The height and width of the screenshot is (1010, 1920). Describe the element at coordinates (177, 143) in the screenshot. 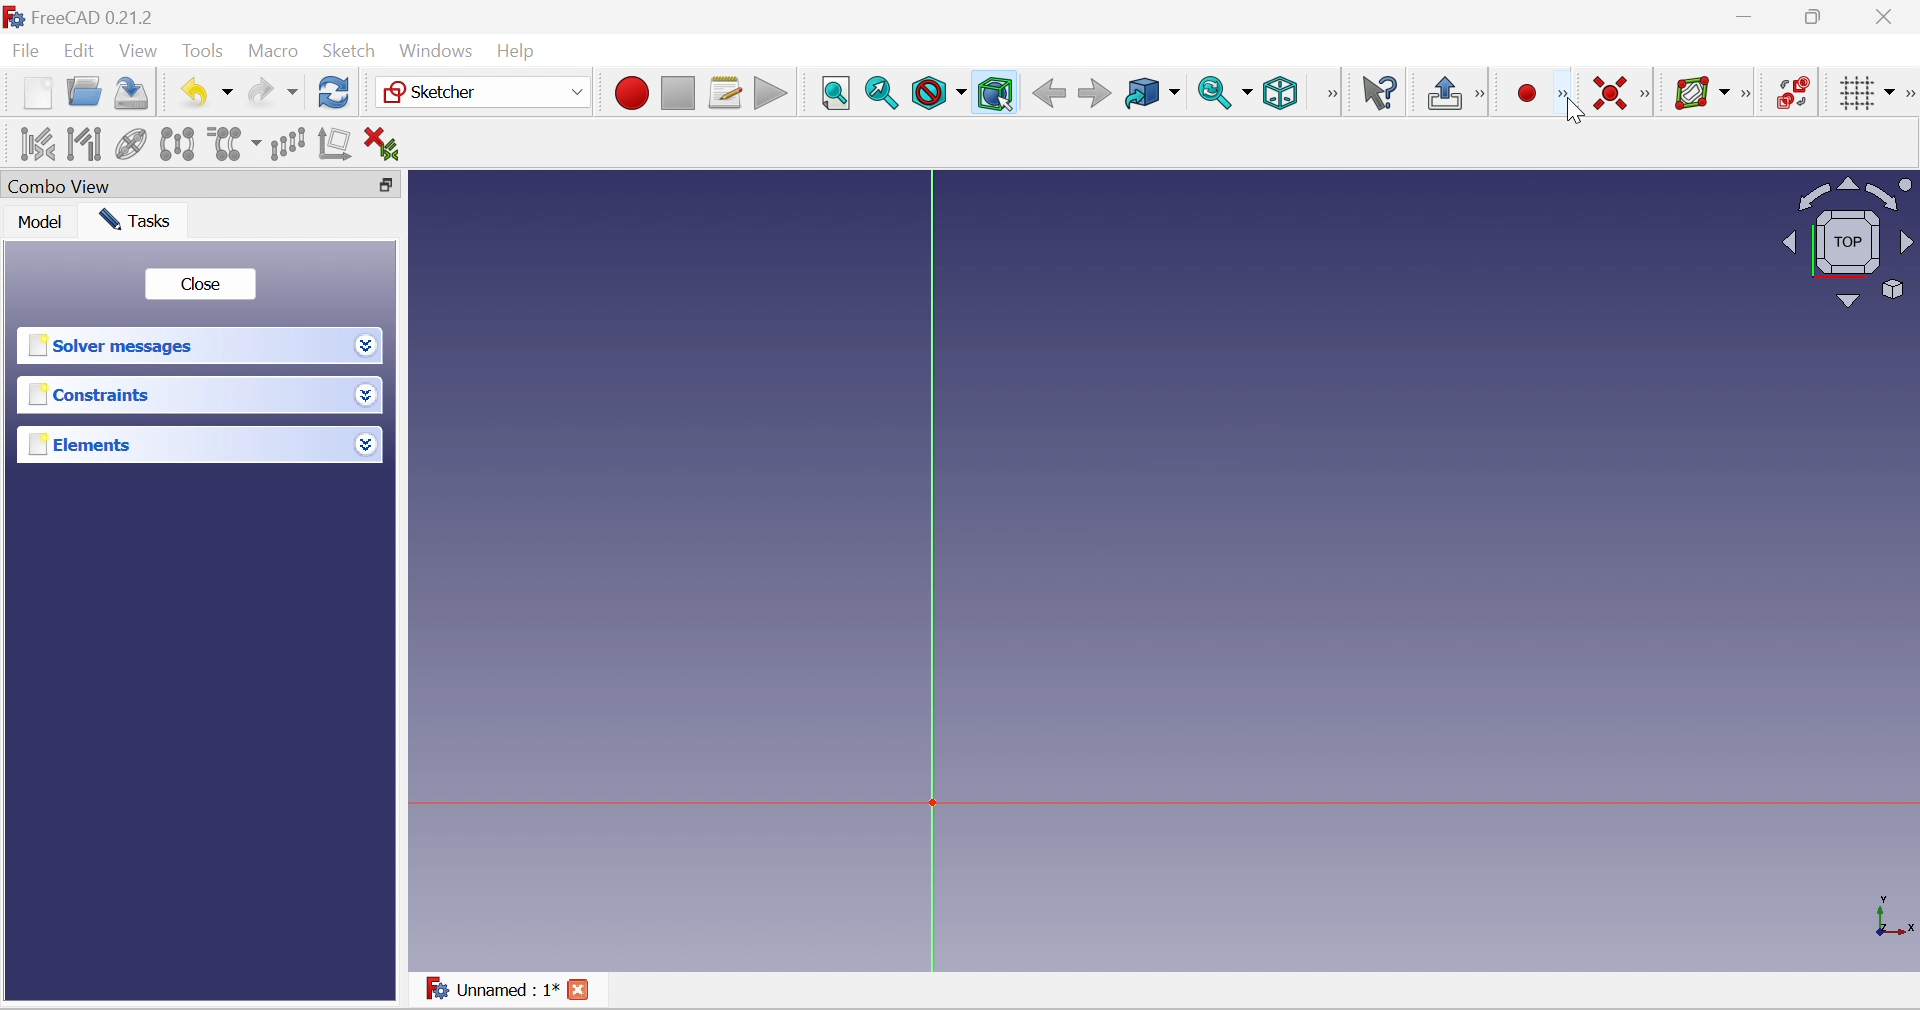

I see `Symmetry` at that location.